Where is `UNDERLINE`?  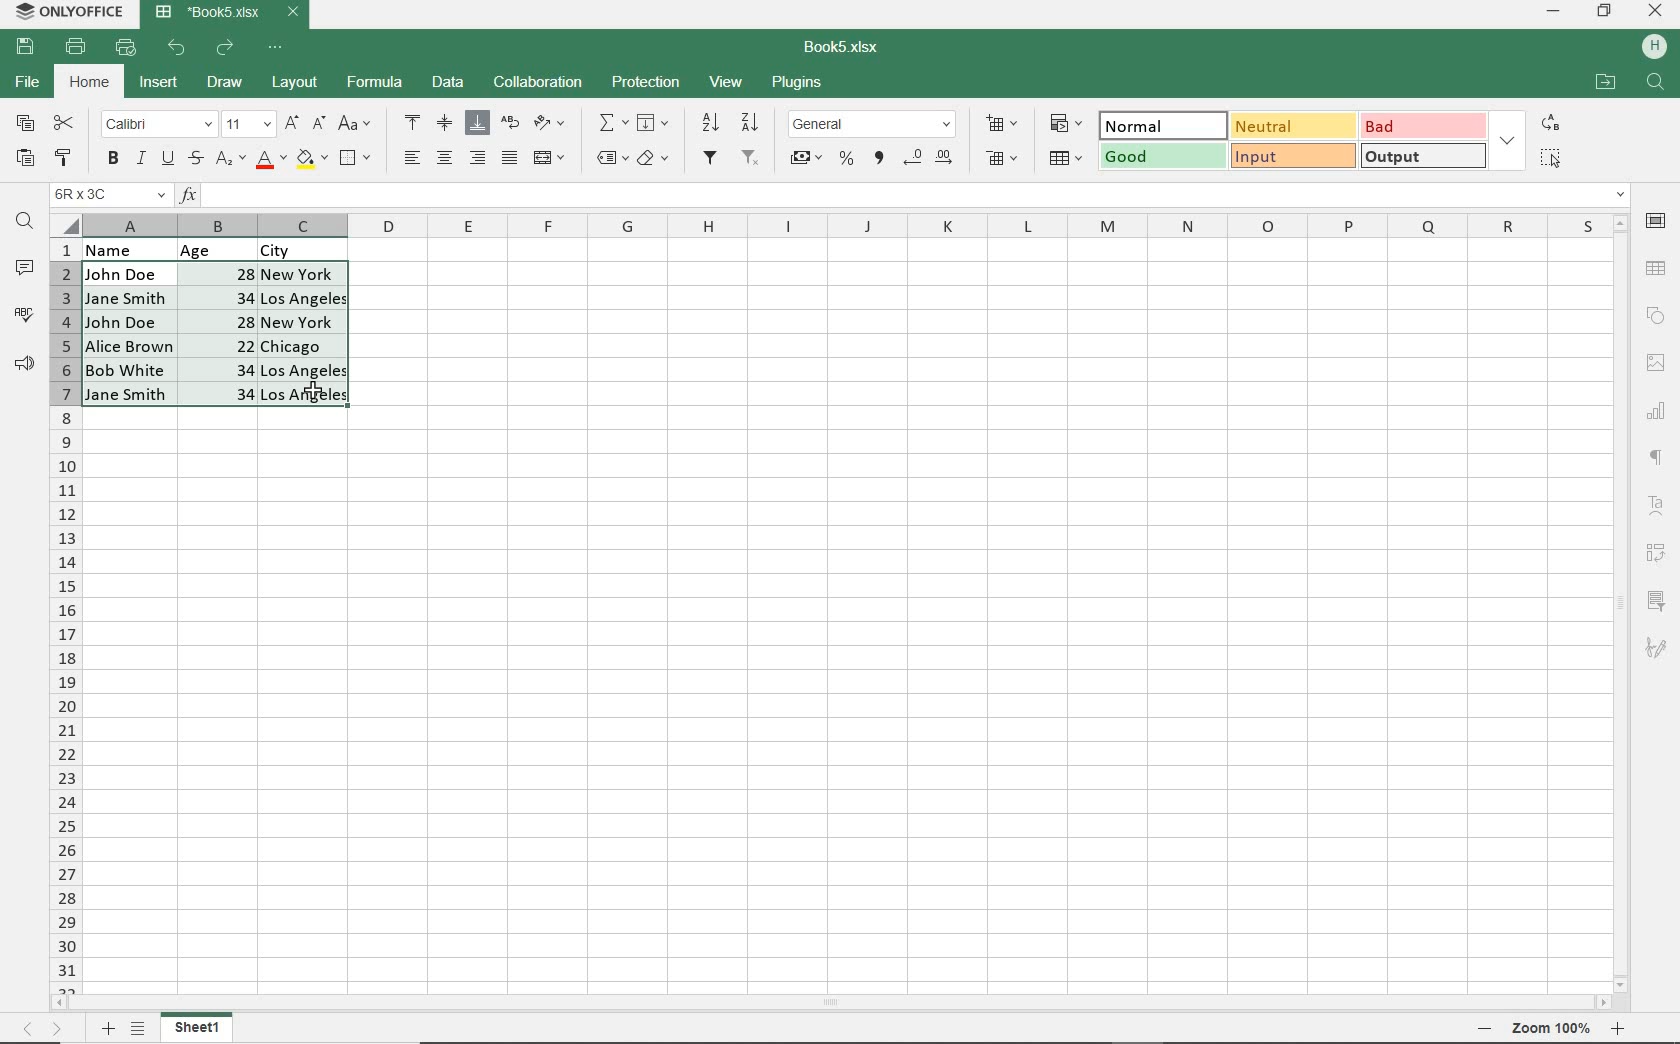
UNDERLINE is located at coordinates (166, 159).